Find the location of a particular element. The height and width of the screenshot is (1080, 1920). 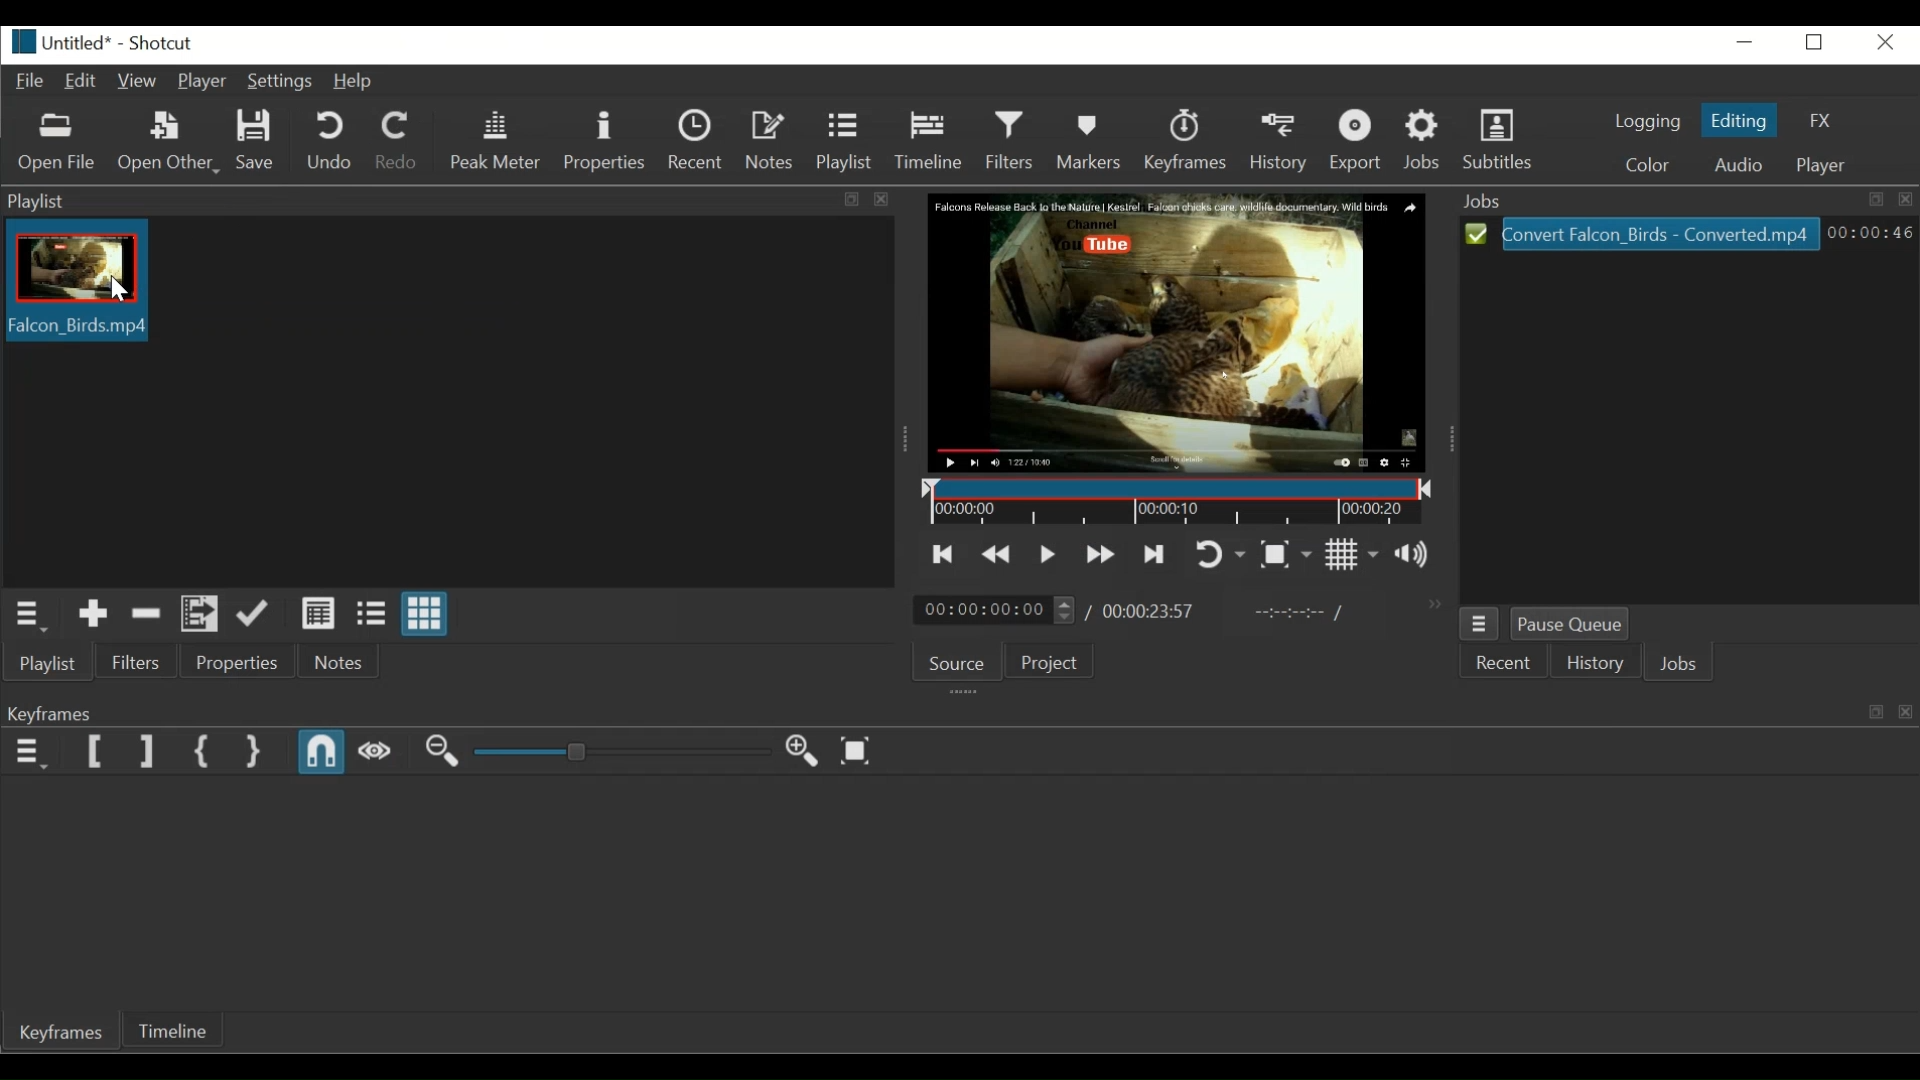

Project is located at coordinates (1054, 664).